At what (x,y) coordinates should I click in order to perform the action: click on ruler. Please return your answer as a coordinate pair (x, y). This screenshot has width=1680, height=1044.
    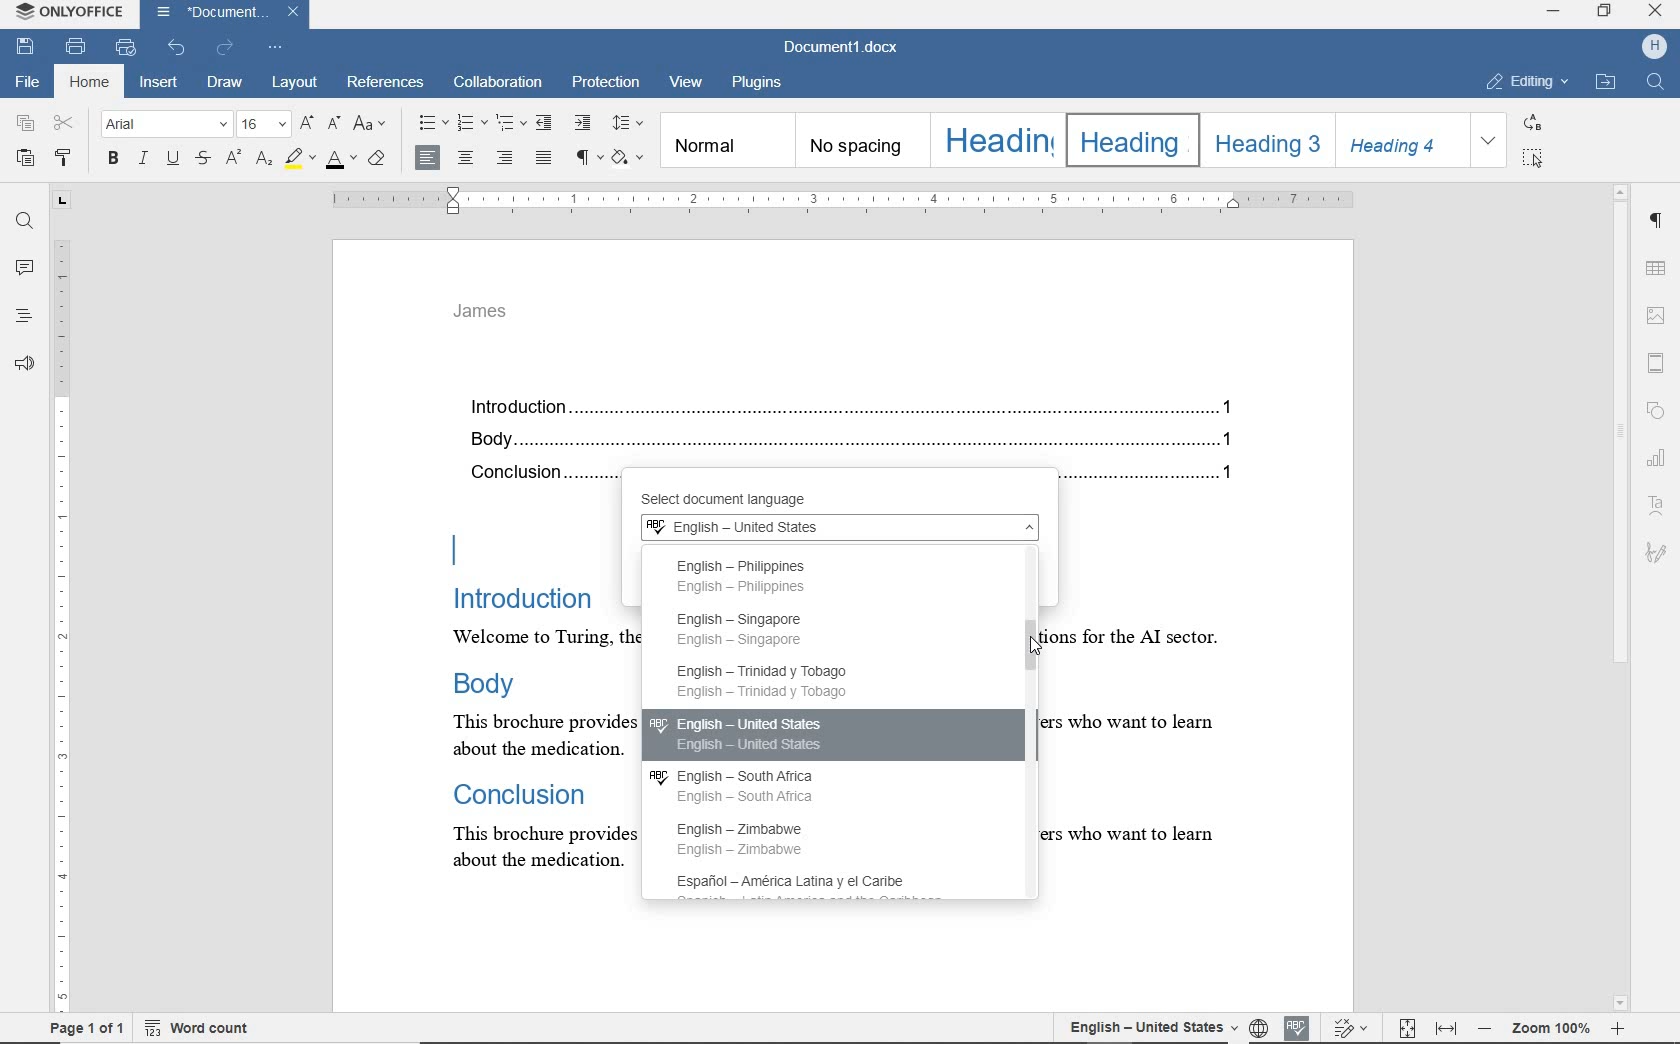
    Looking at the image, I should click on (63, 606).